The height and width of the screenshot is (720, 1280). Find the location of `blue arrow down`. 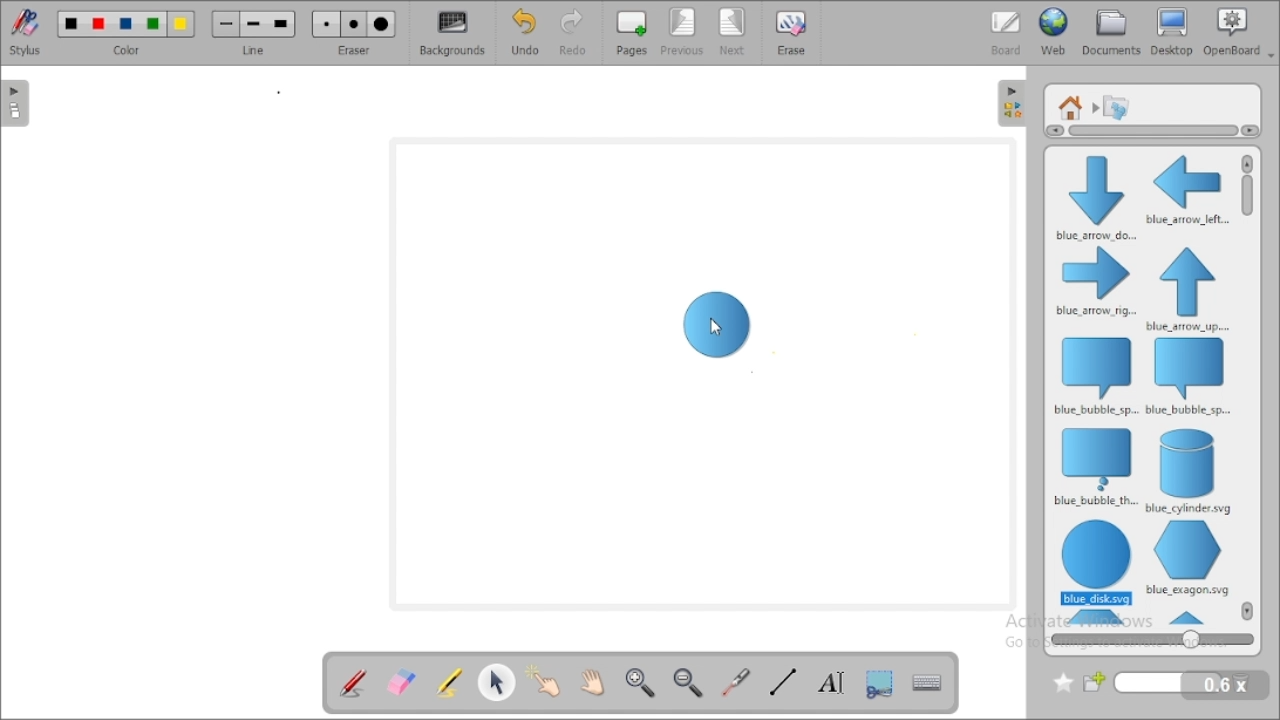

blue arrow down is located at coordinates (1093, 196).